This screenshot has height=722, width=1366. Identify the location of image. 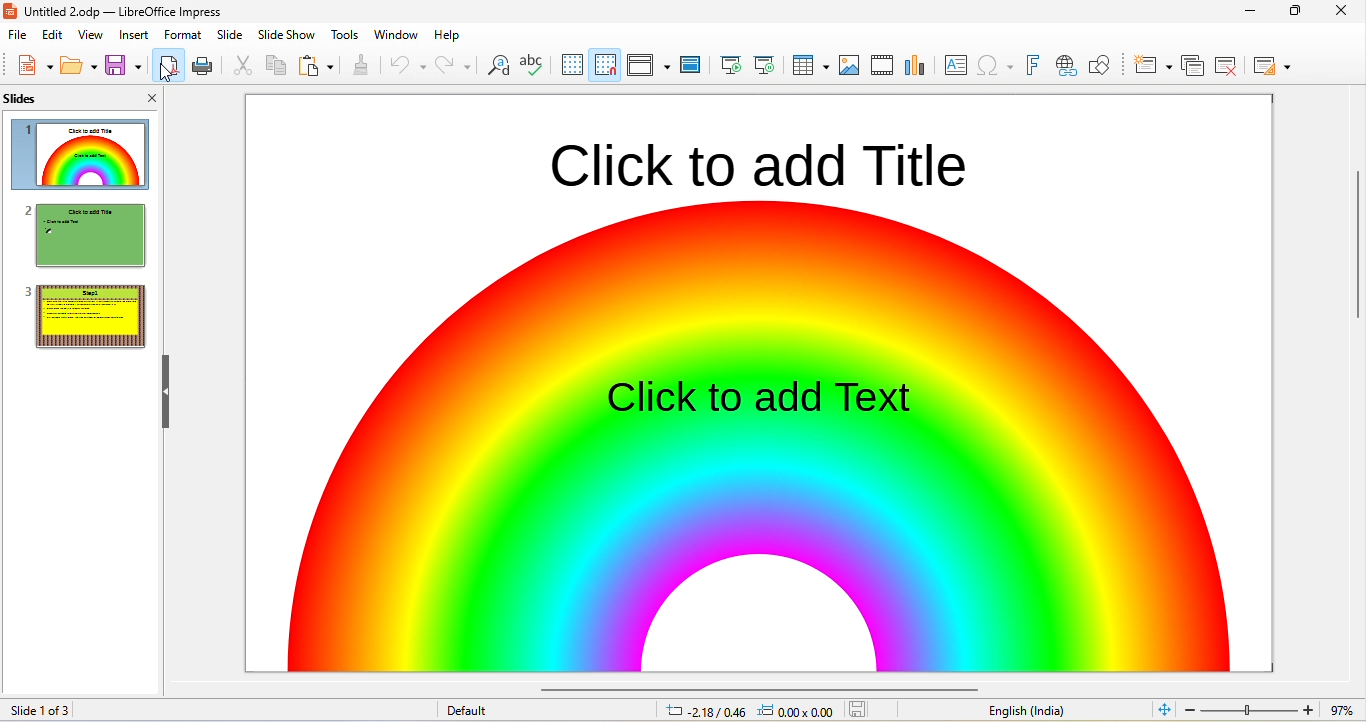
(850, 65).